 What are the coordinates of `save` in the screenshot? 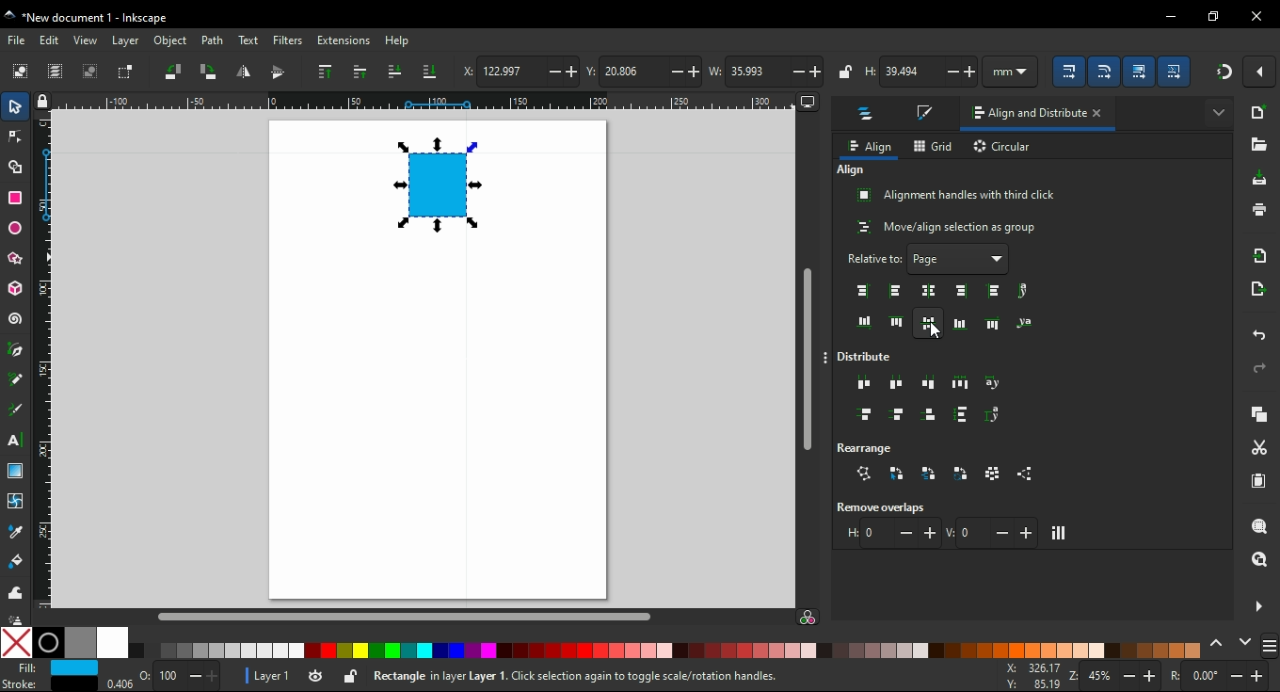 It's located at (1261, 178).